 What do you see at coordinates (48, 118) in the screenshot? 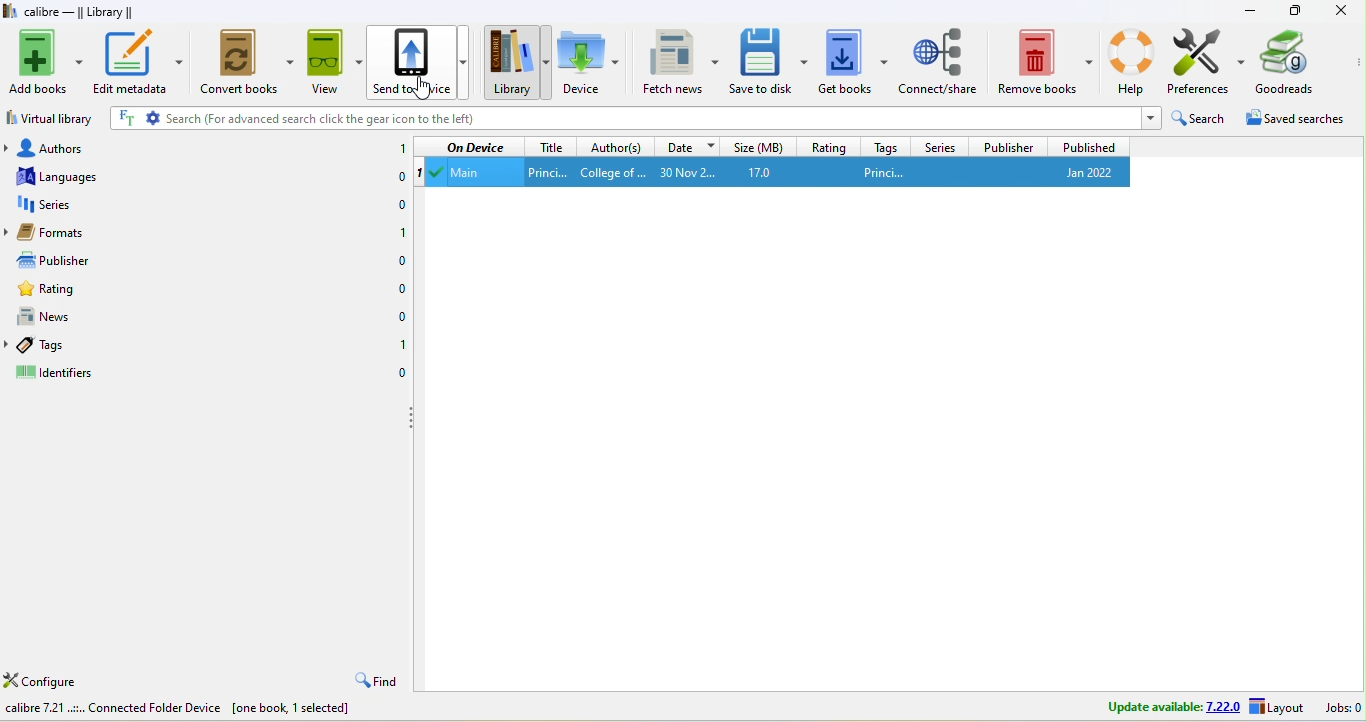
I see `virtual library` at bounding box center [48, 118].